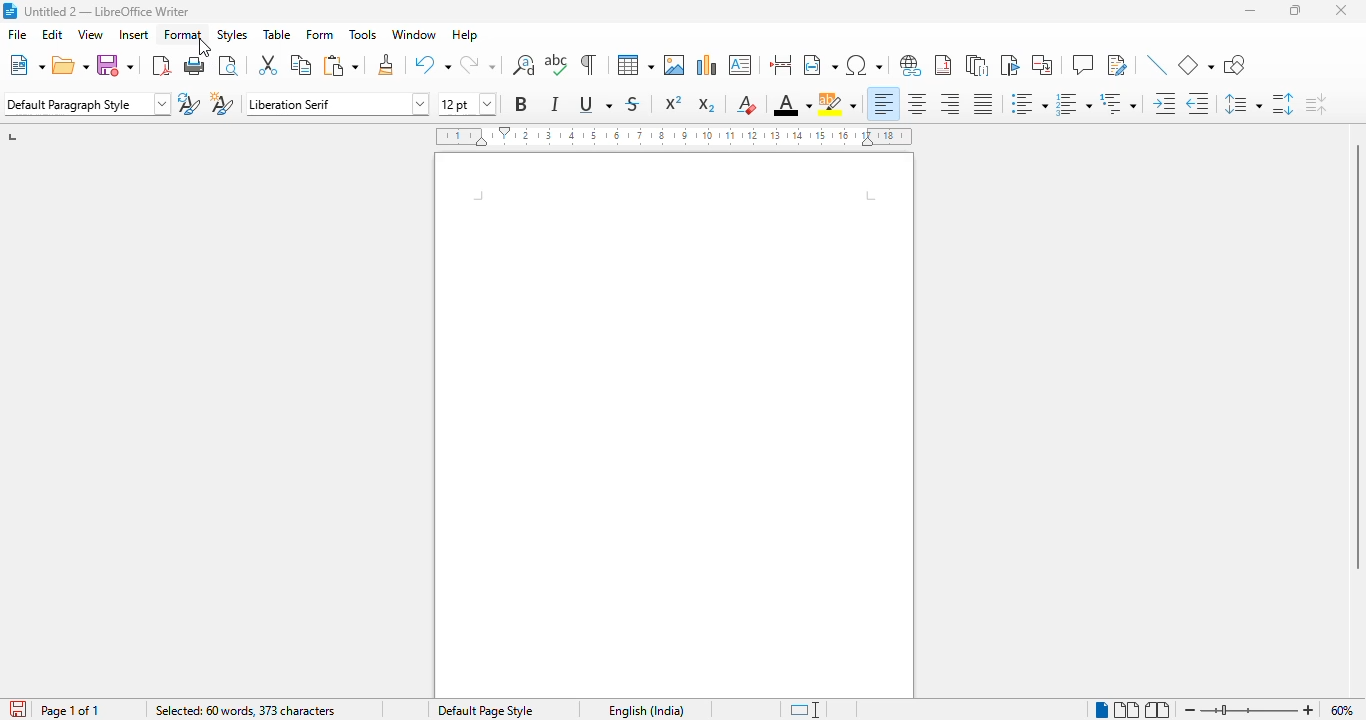  I want to click on zoom factor, so click(1342, 710).